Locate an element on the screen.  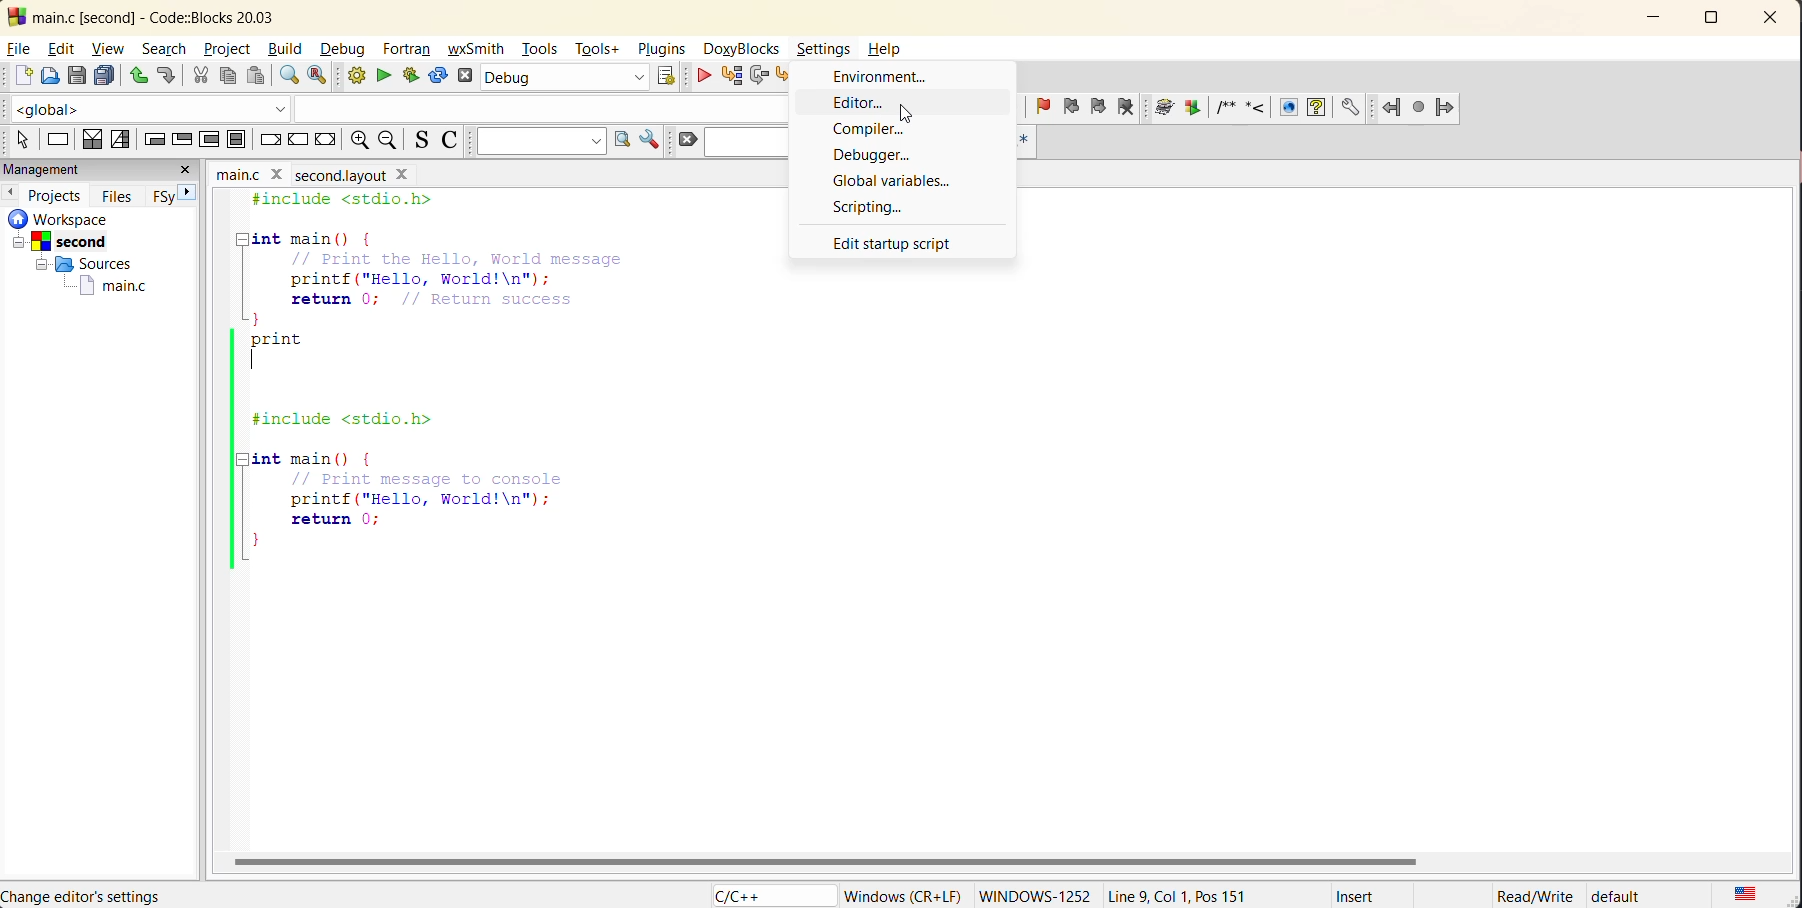
debugger is located at coordinates (880, 155).